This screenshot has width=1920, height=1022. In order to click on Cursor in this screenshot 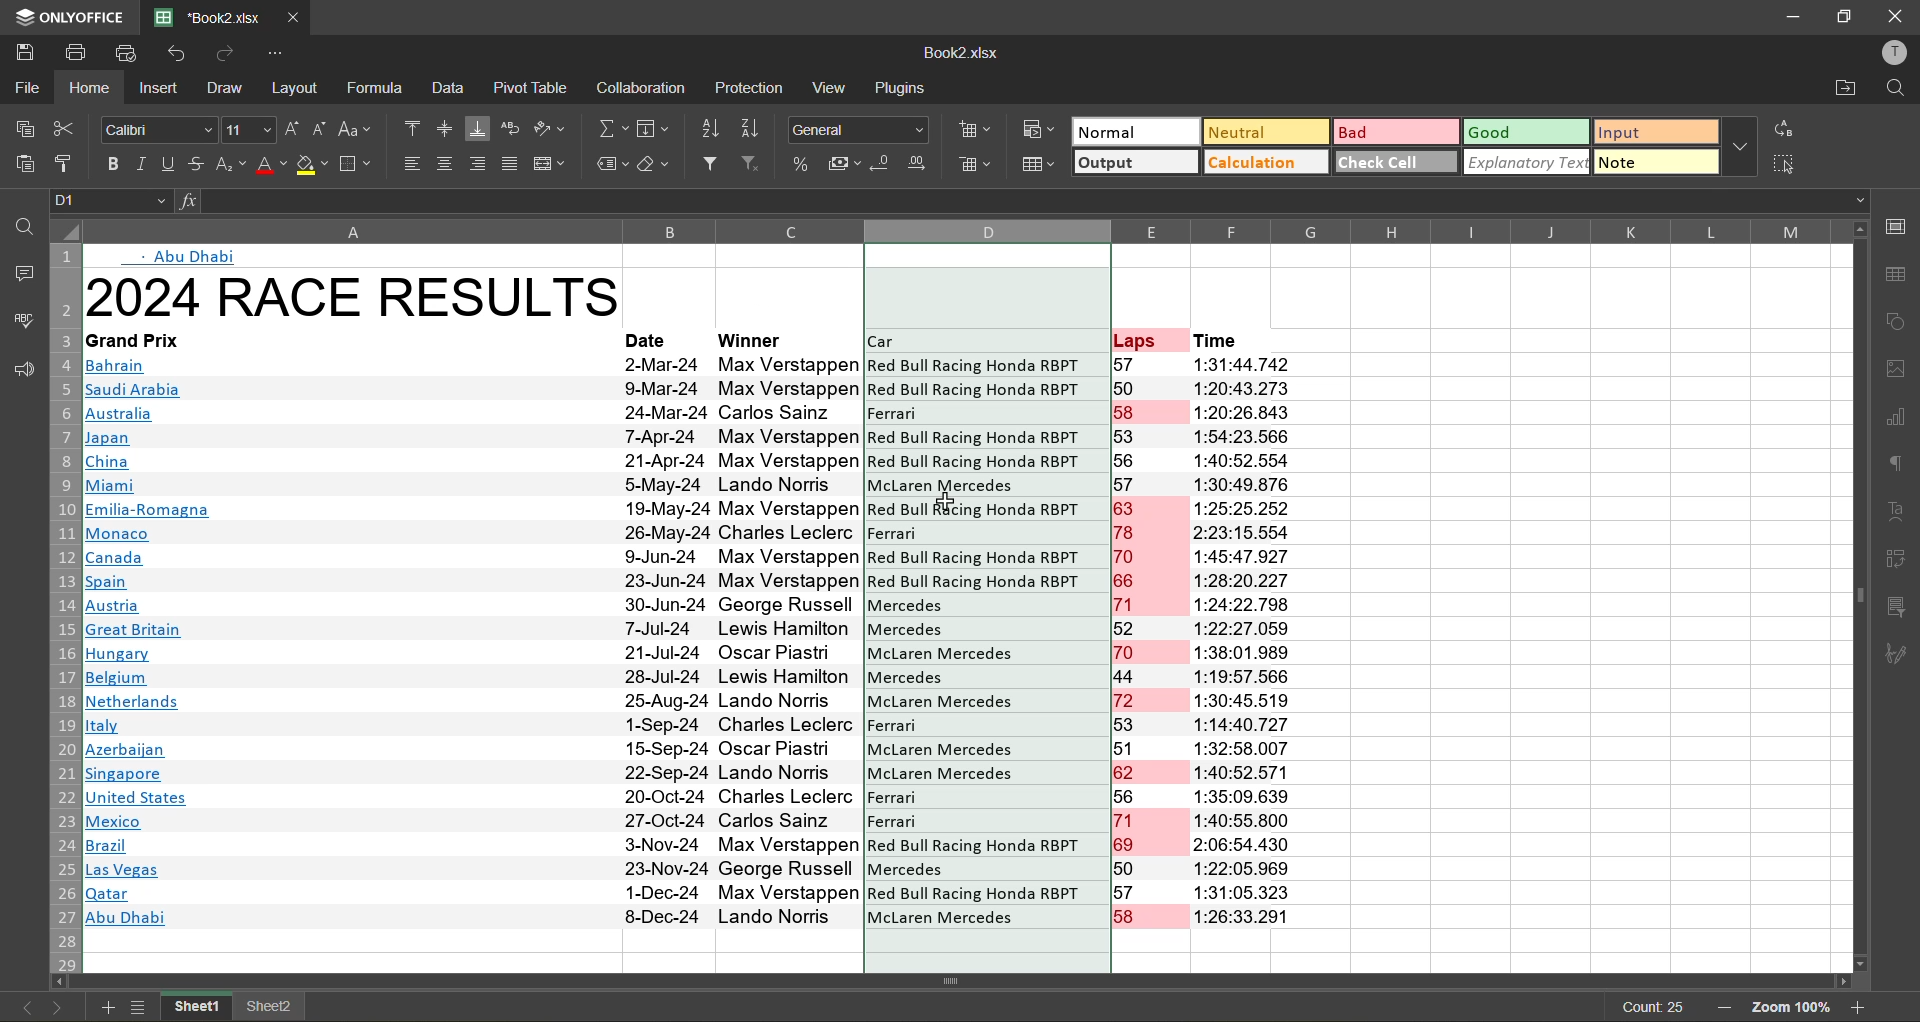, I will do `click(944, 502)`.